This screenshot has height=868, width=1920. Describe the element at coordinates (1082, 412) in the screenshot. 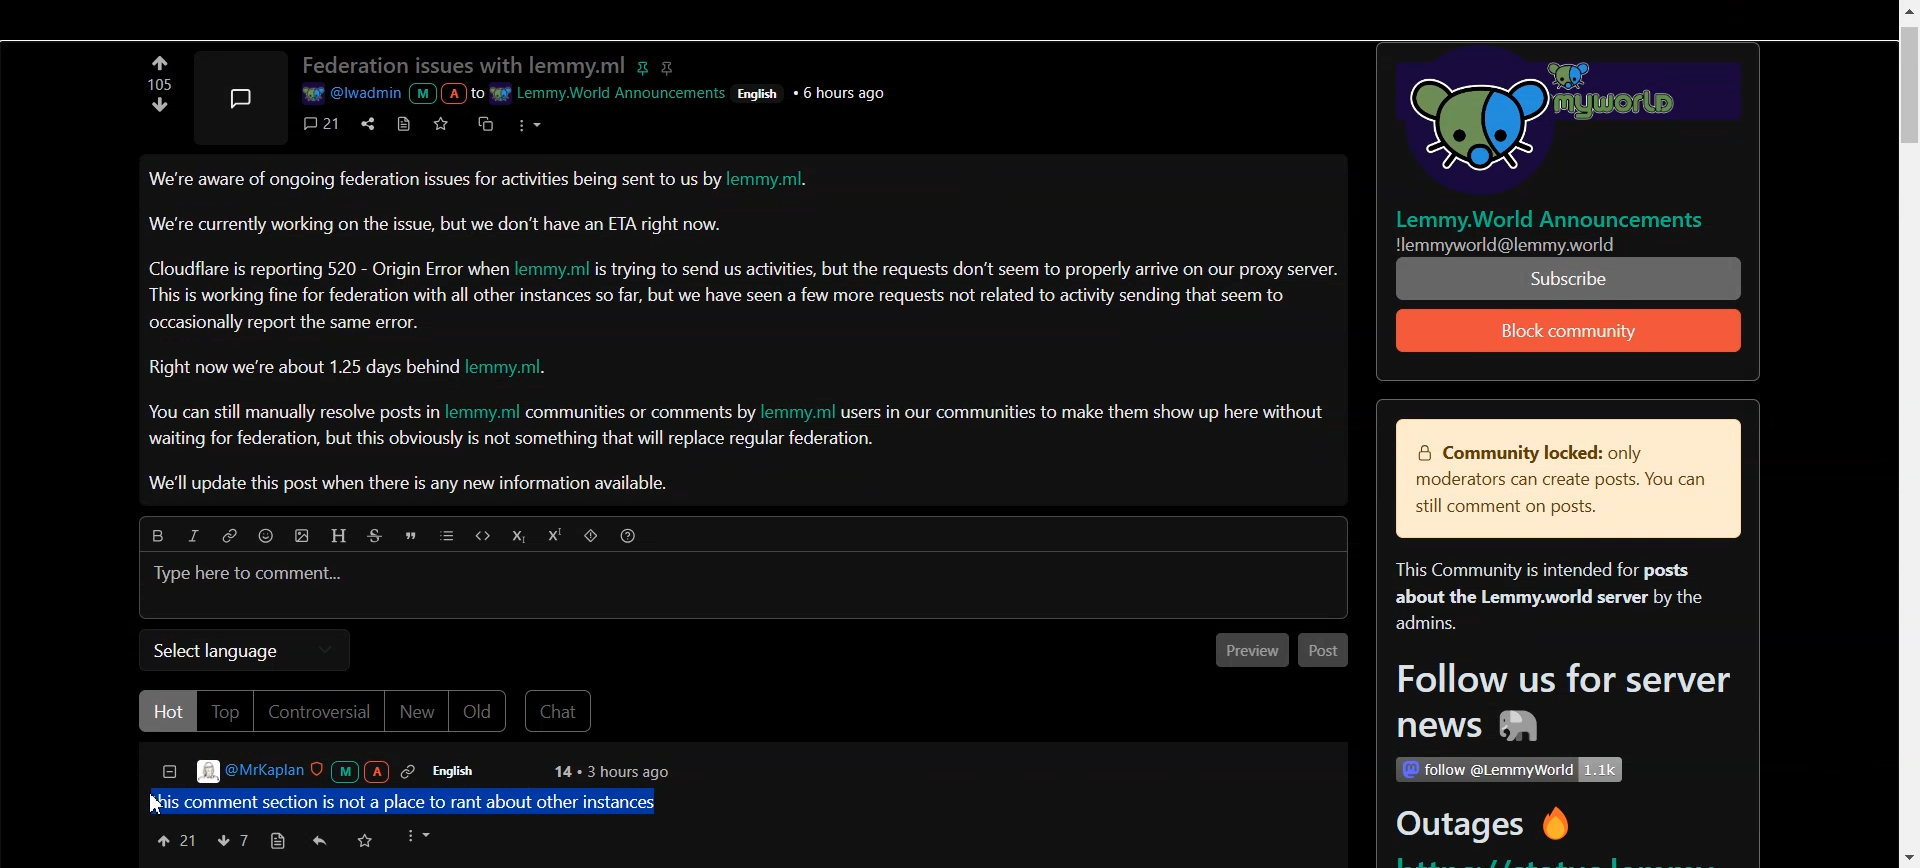

I see `| users in our communities to make them show up here withou` at that location.